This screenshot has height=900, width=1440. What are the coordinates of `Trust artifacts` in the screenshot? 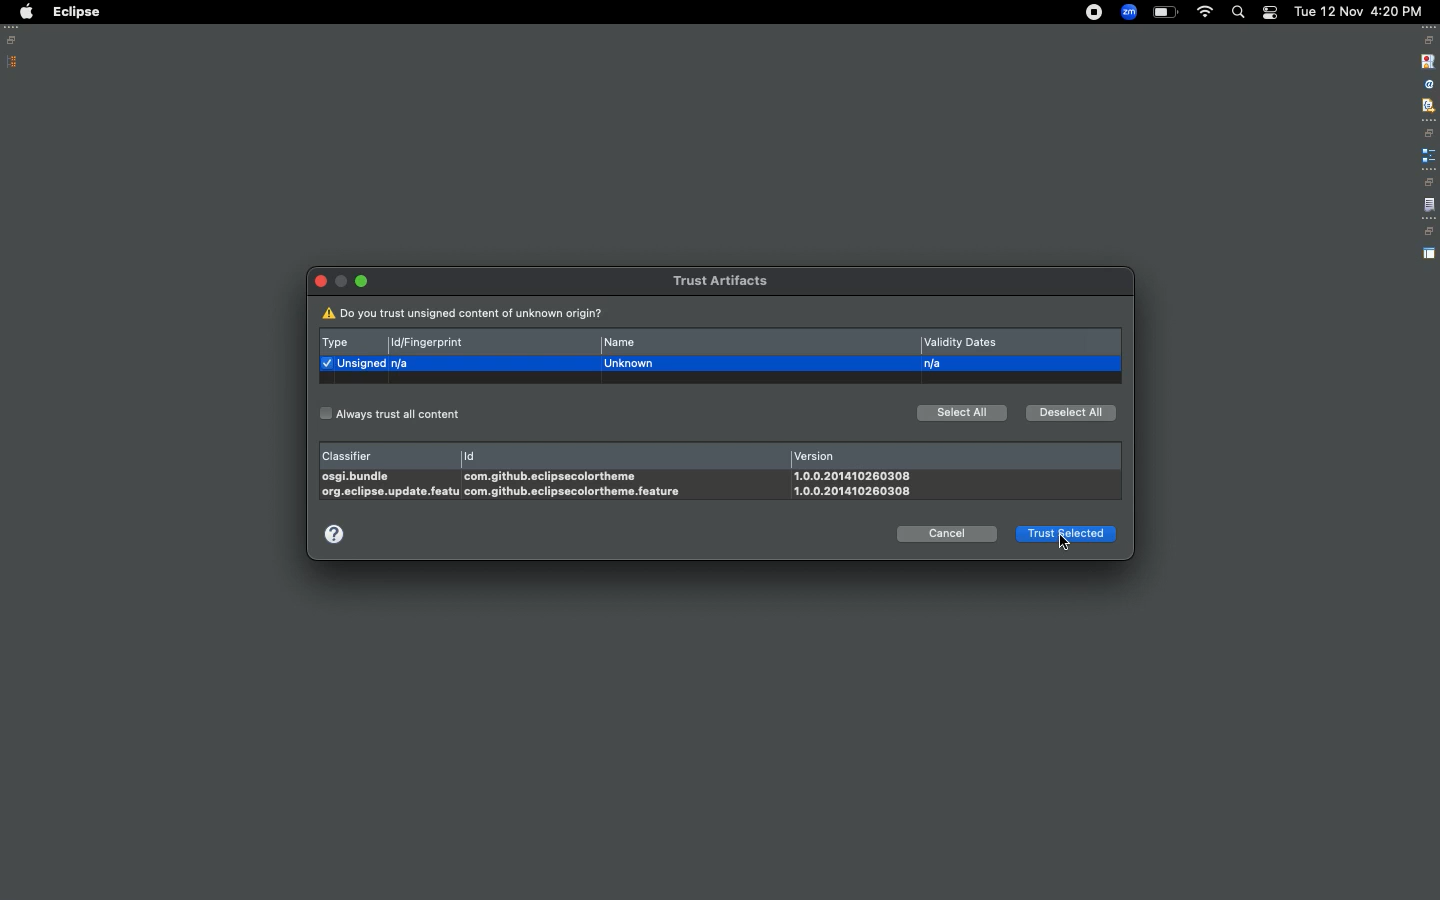 It's located at (714, 278).